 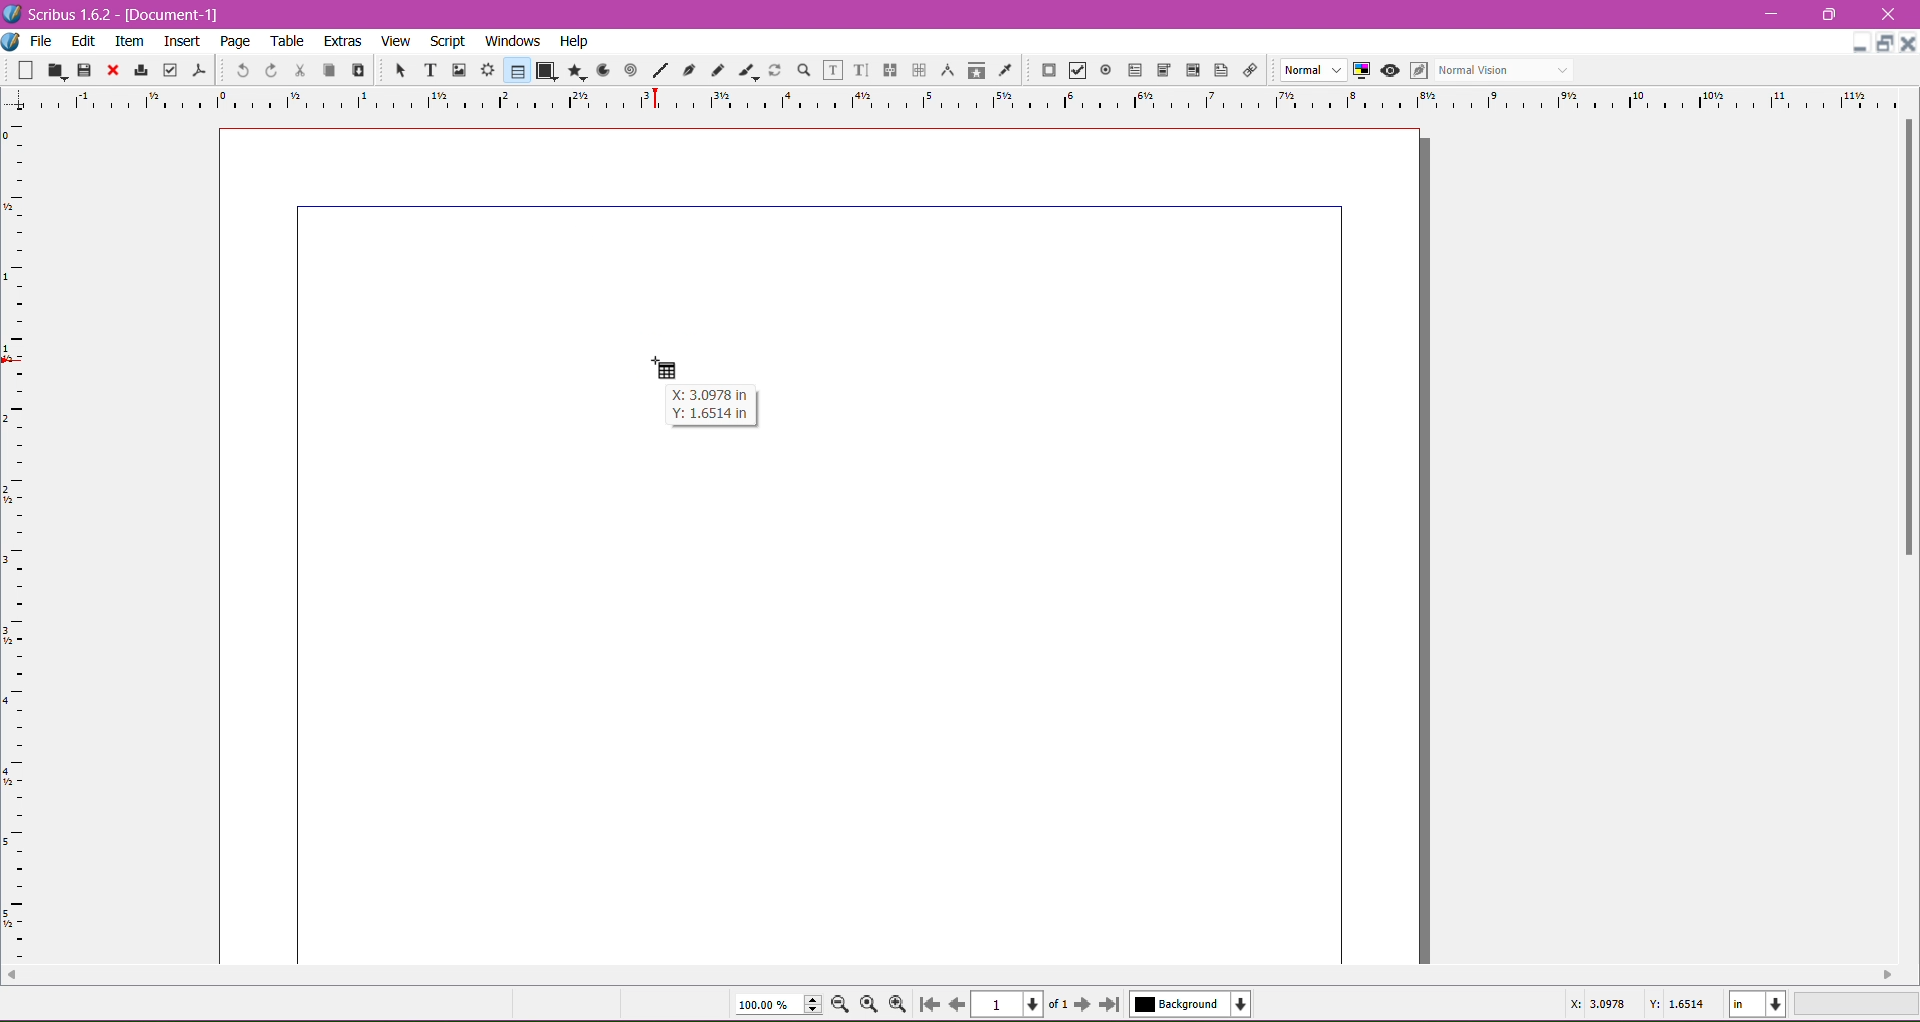 I want to click on PDF combo box, so click(x=1160, y=71).